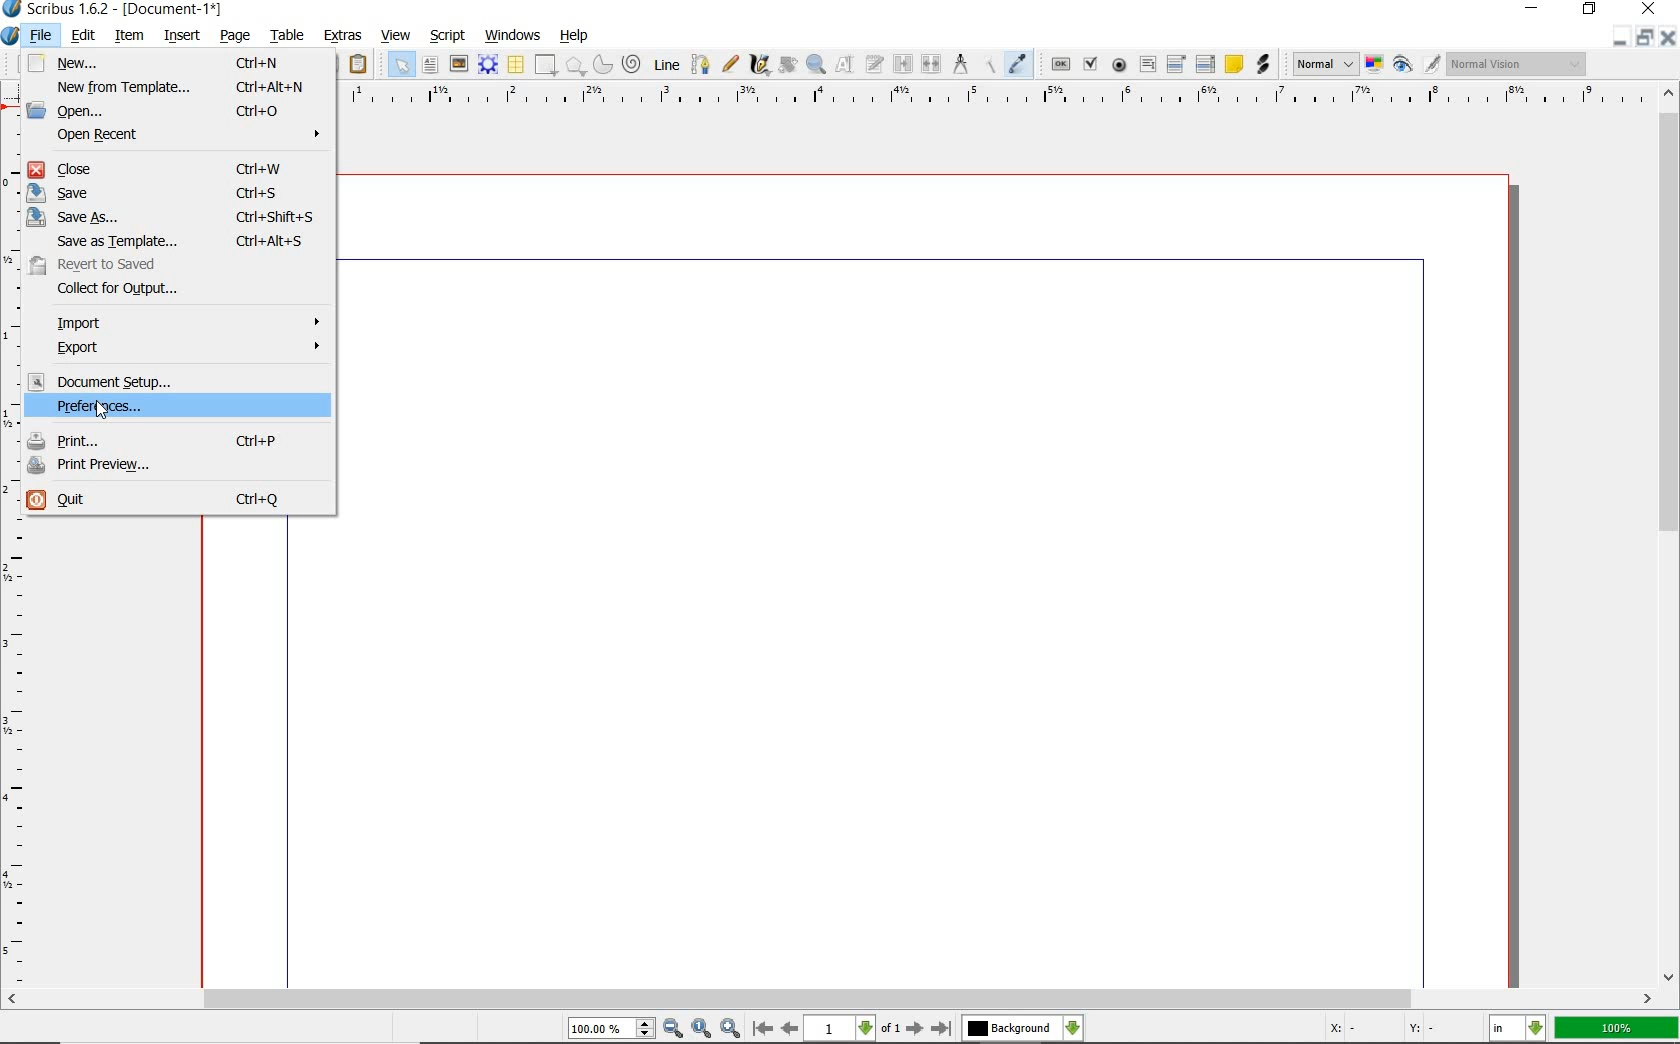 This screenshot has height=1044, width=1680. Describe the element at coordinates (1618, 38) in the screenshot. I see `restore` at that location.